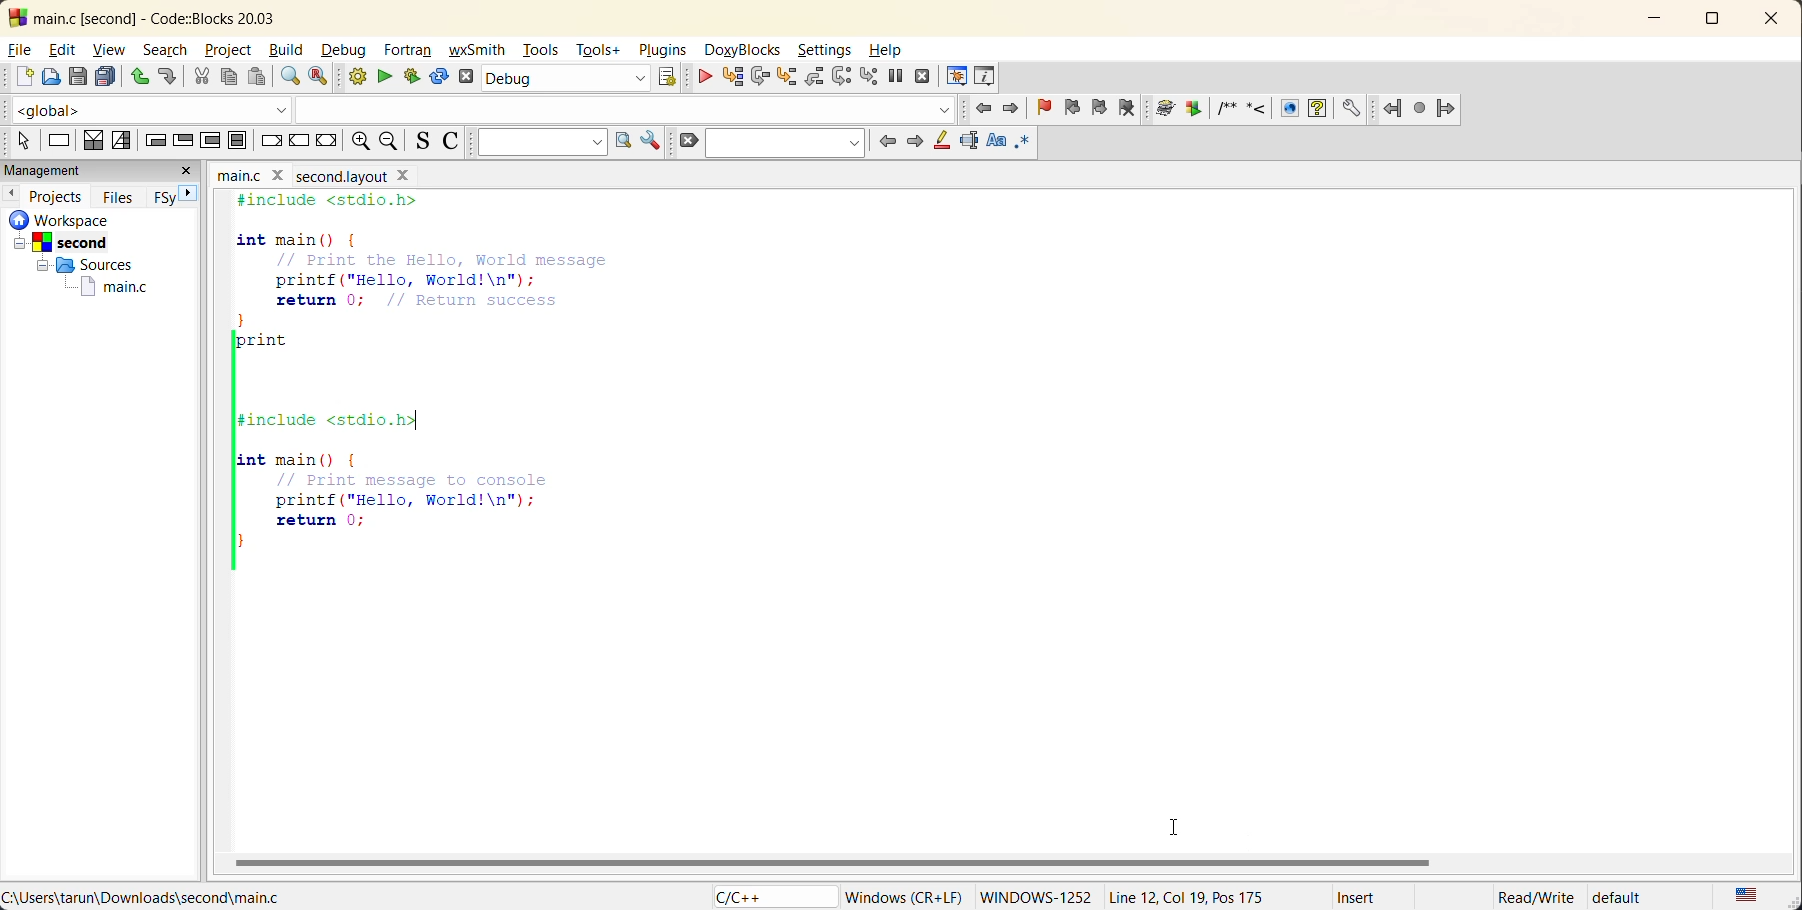  Describe the element at coordinates (763, 896) in the screenshot. I see `language` at that location.